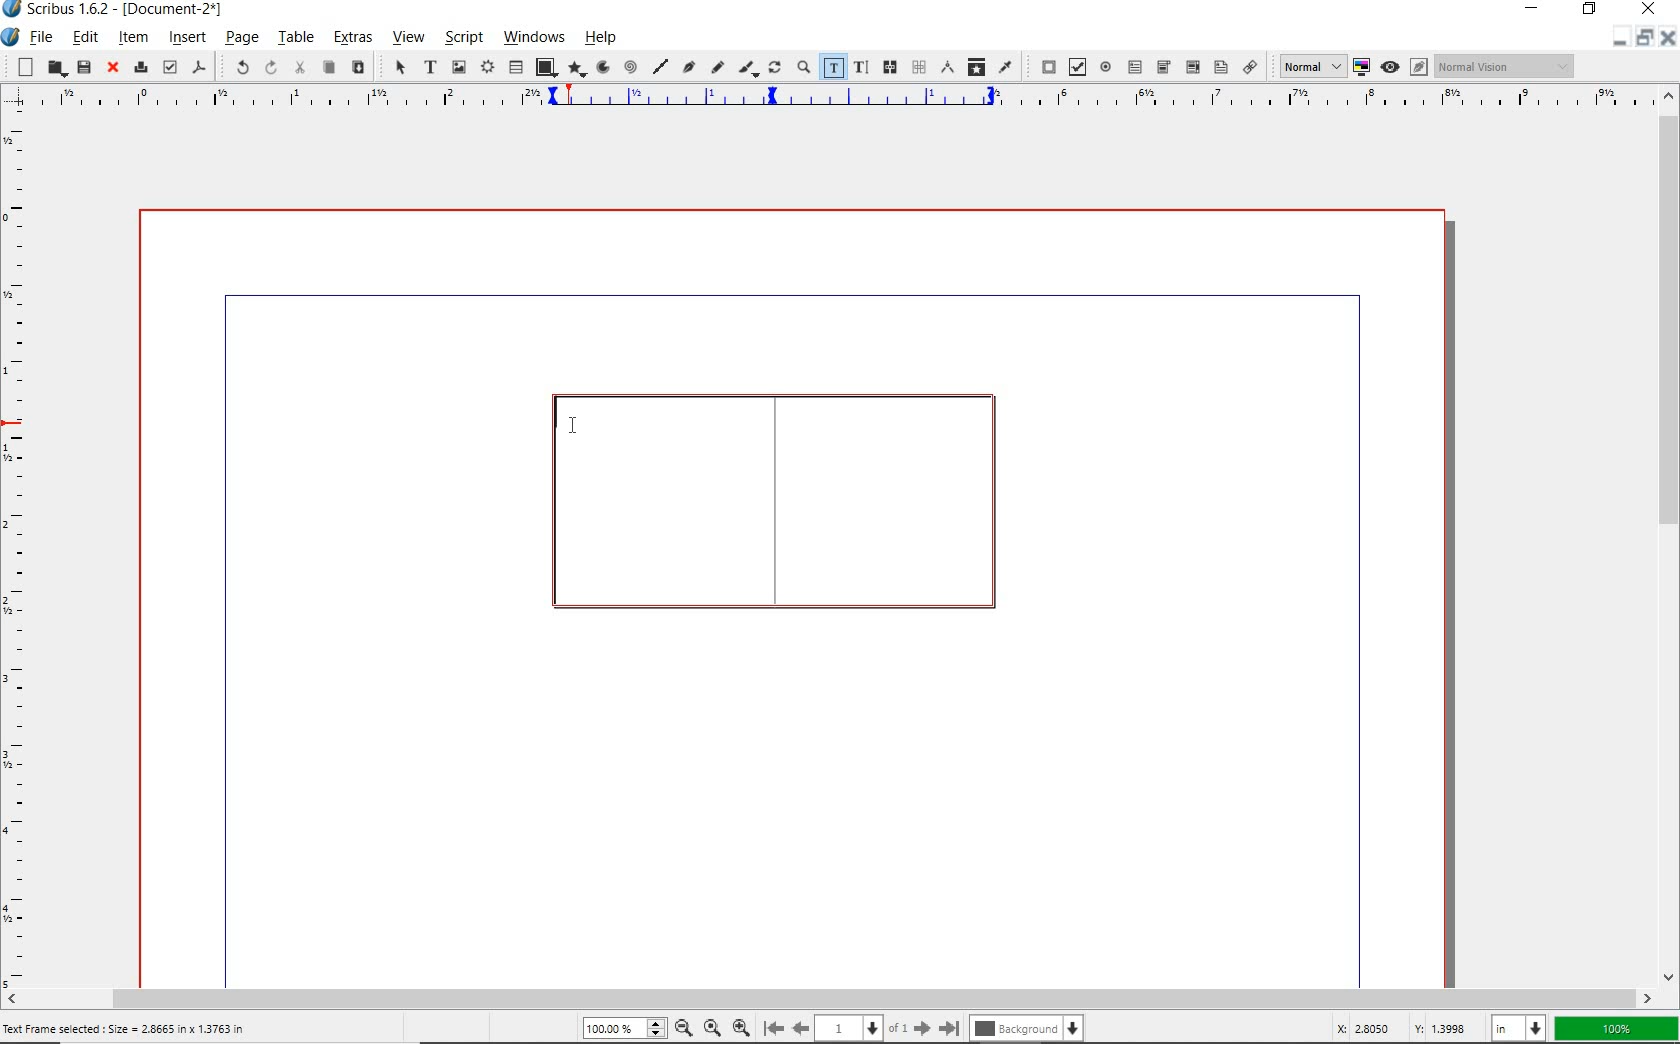 The height and width of the screenshot is (1044, 1680). Describe the element at coordinates (661, 66) in the screenshot. I see `line` at that location.